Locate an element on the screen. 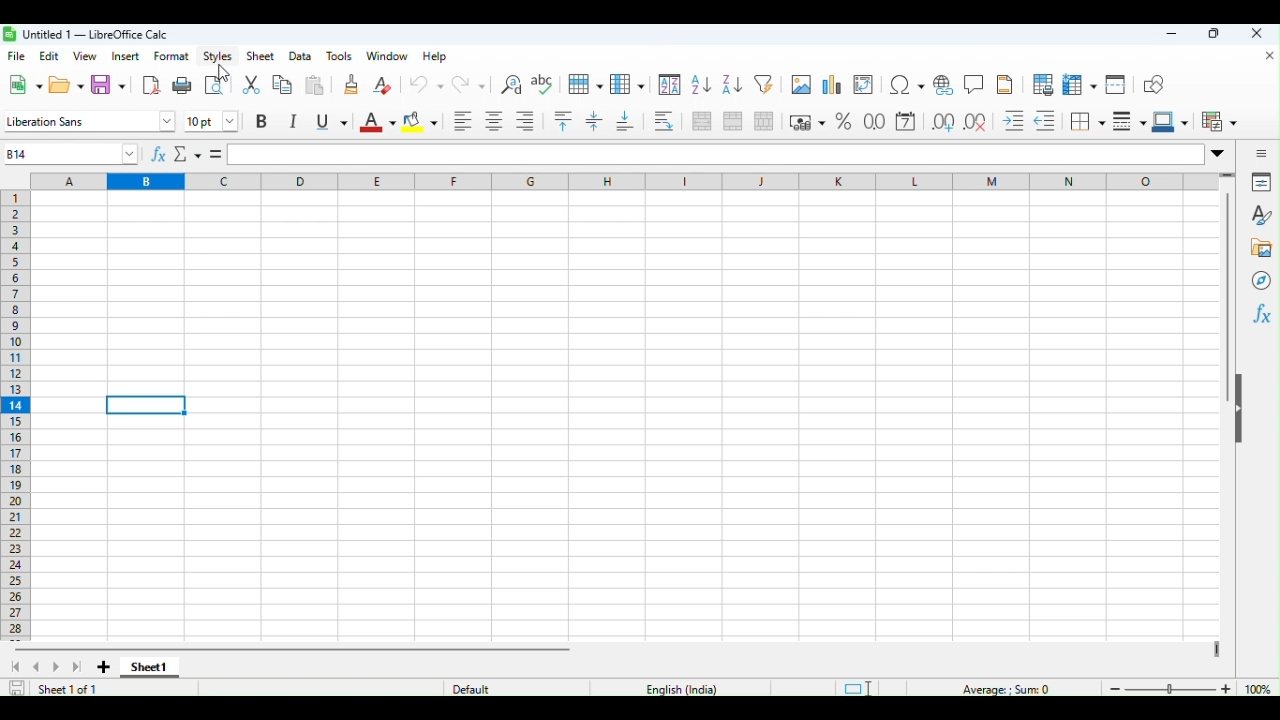  decrease indent is located at coordinates (1044, 121).